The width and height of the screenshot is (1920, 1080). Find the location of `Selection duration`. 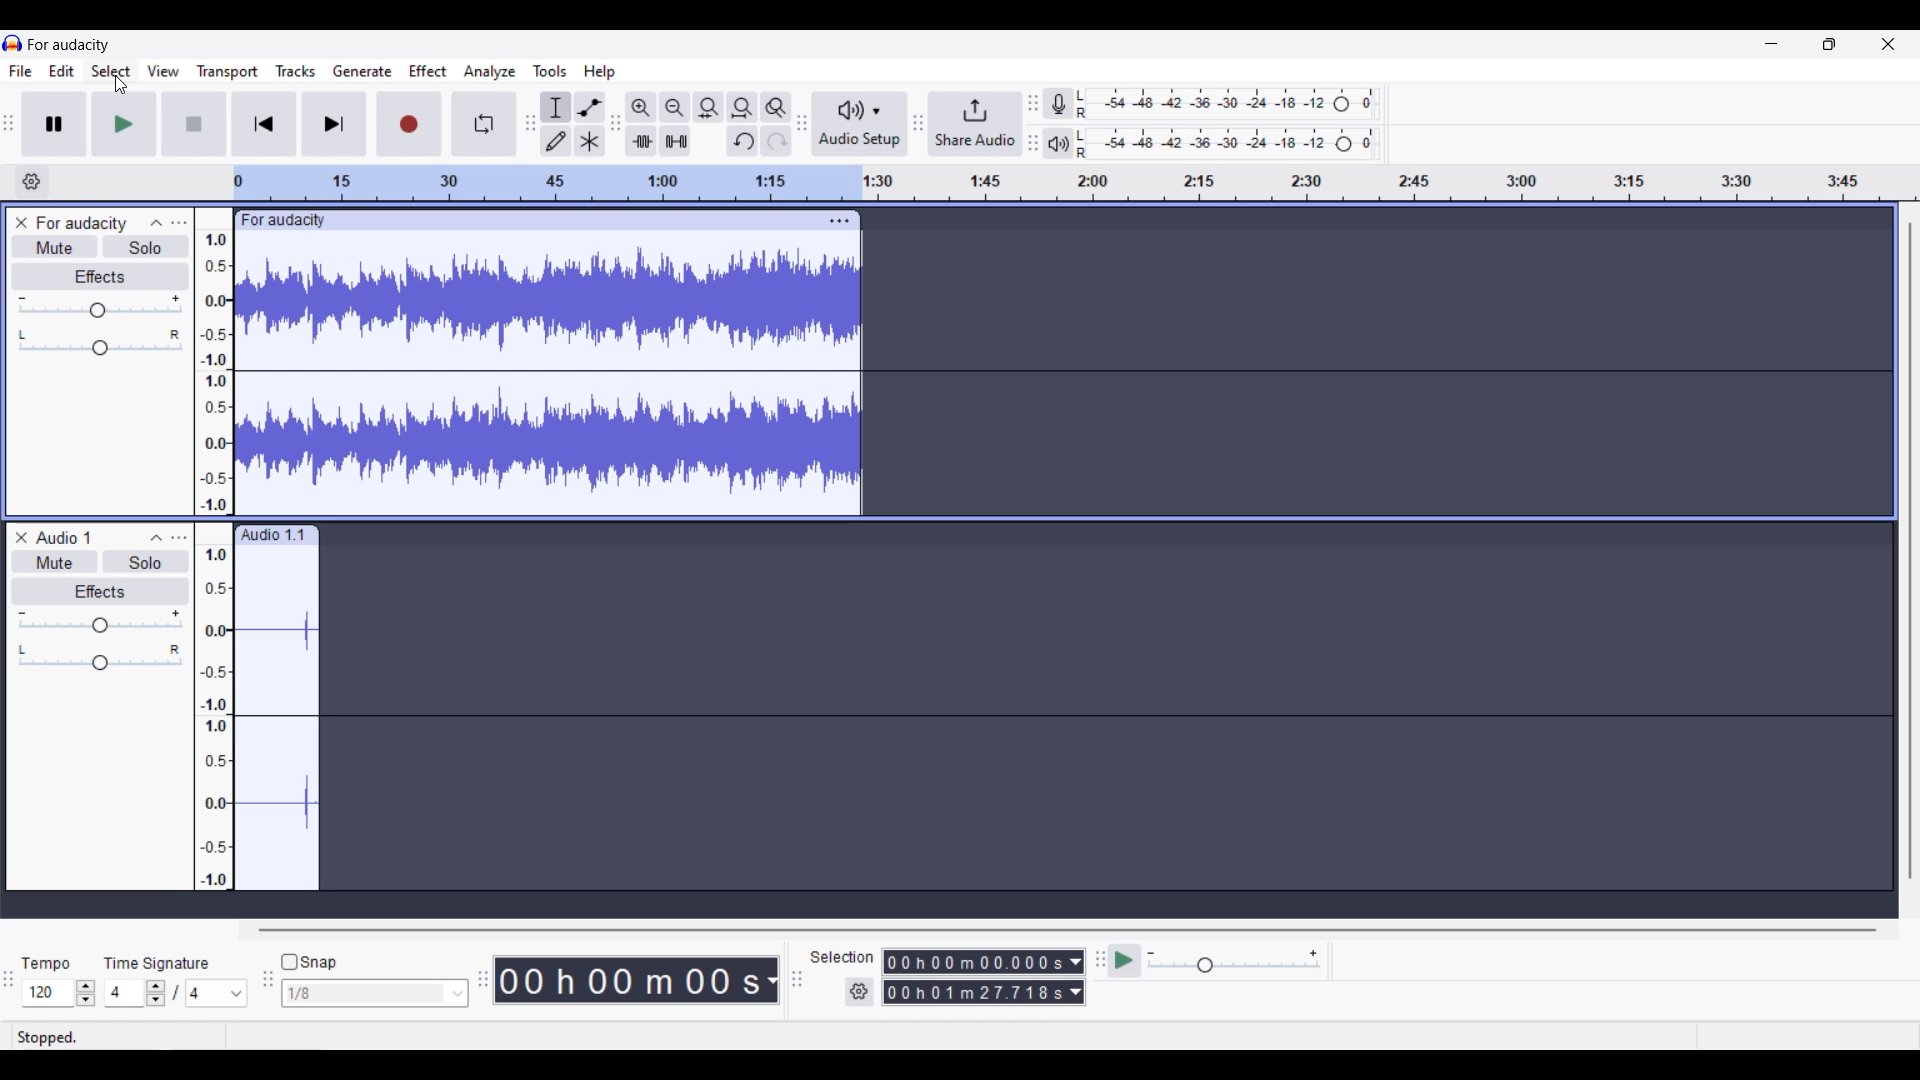

Selection duration is located at coordinates (974, 978).